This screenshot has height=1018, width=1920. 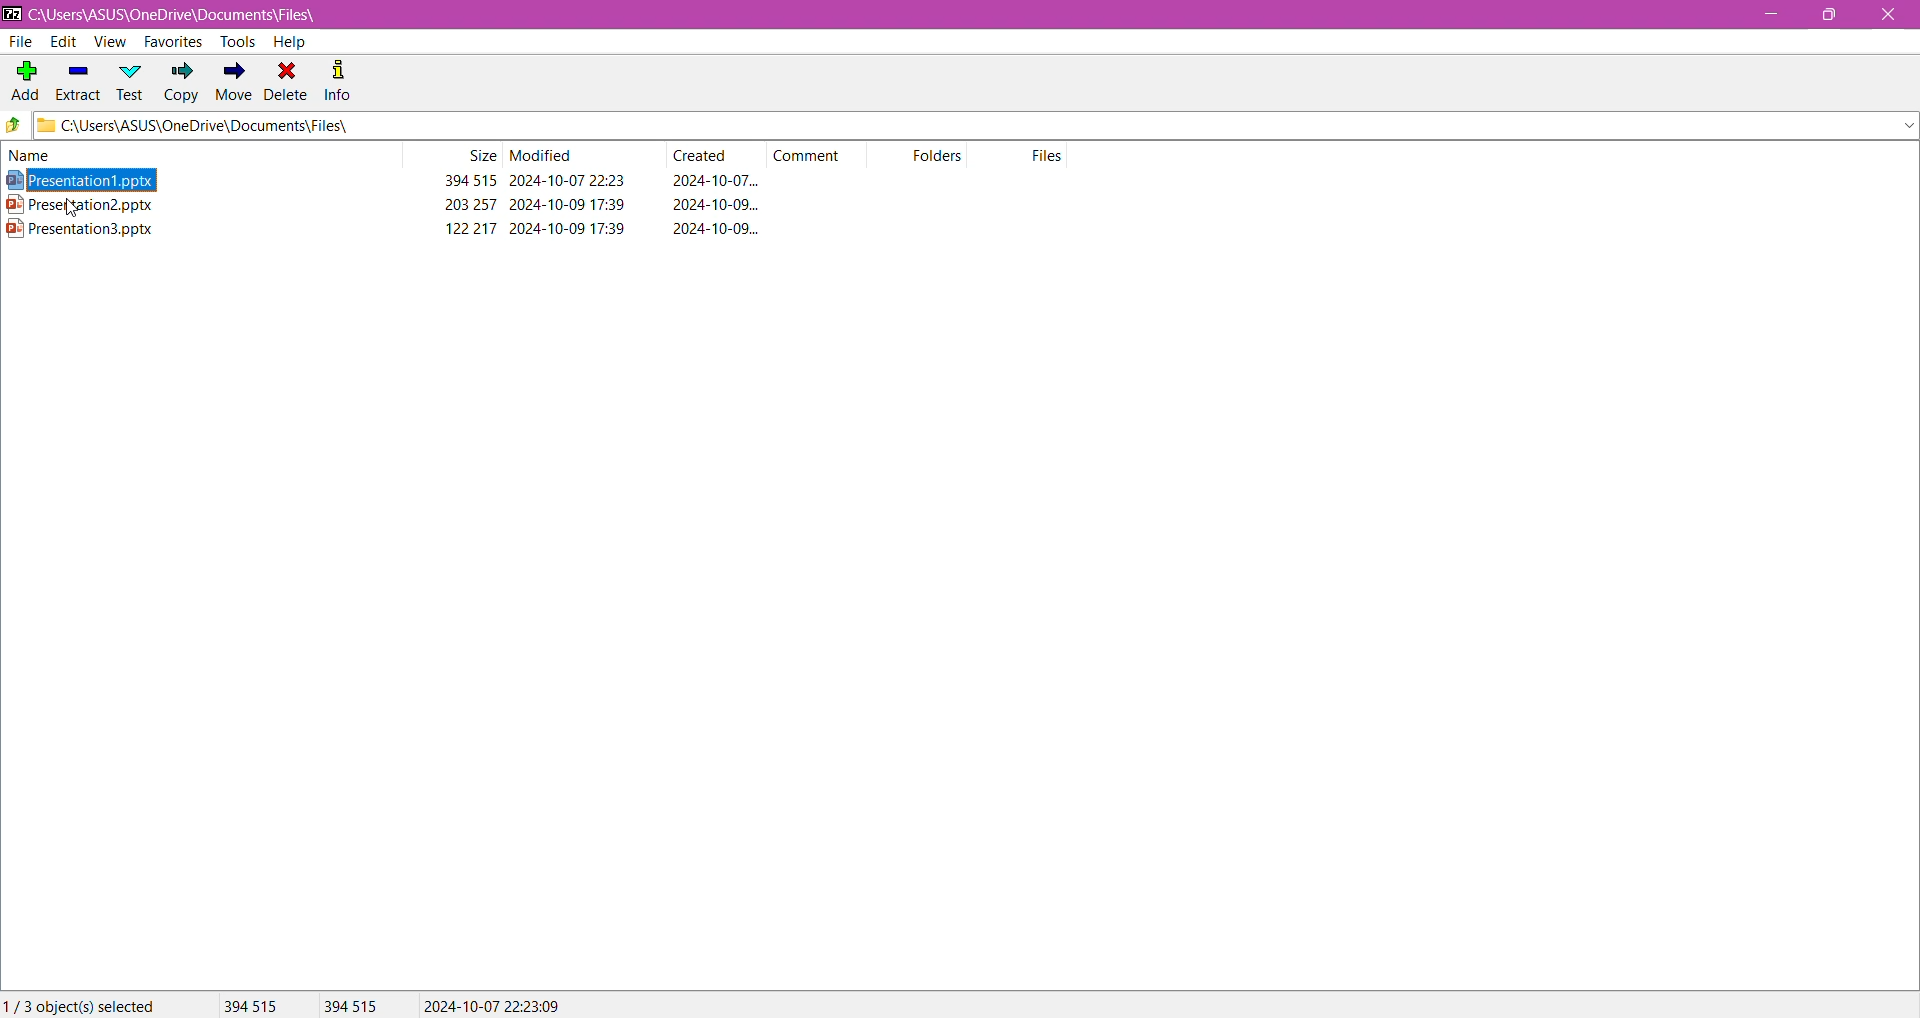 I want to click on Presentation2.pptx 203257 2024-10-09 17:39 2024-10-09..., so click(x=399, y=204).